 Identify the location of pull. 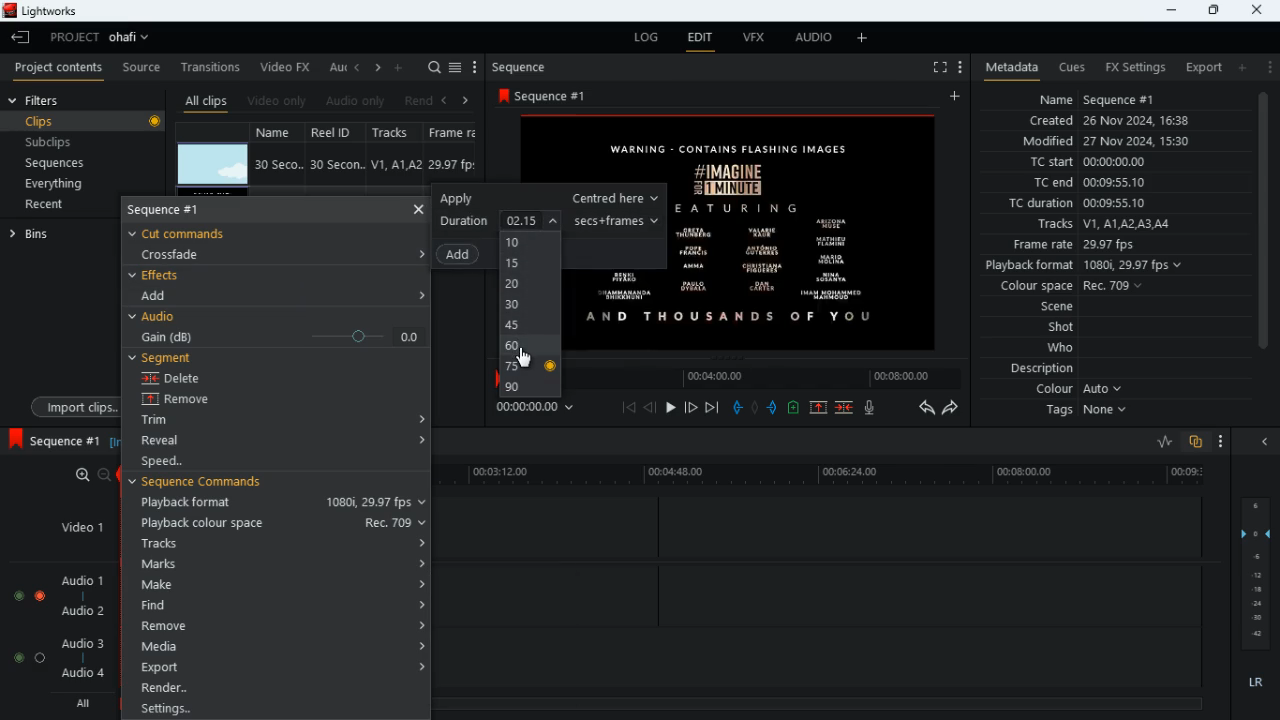
(737, 407).